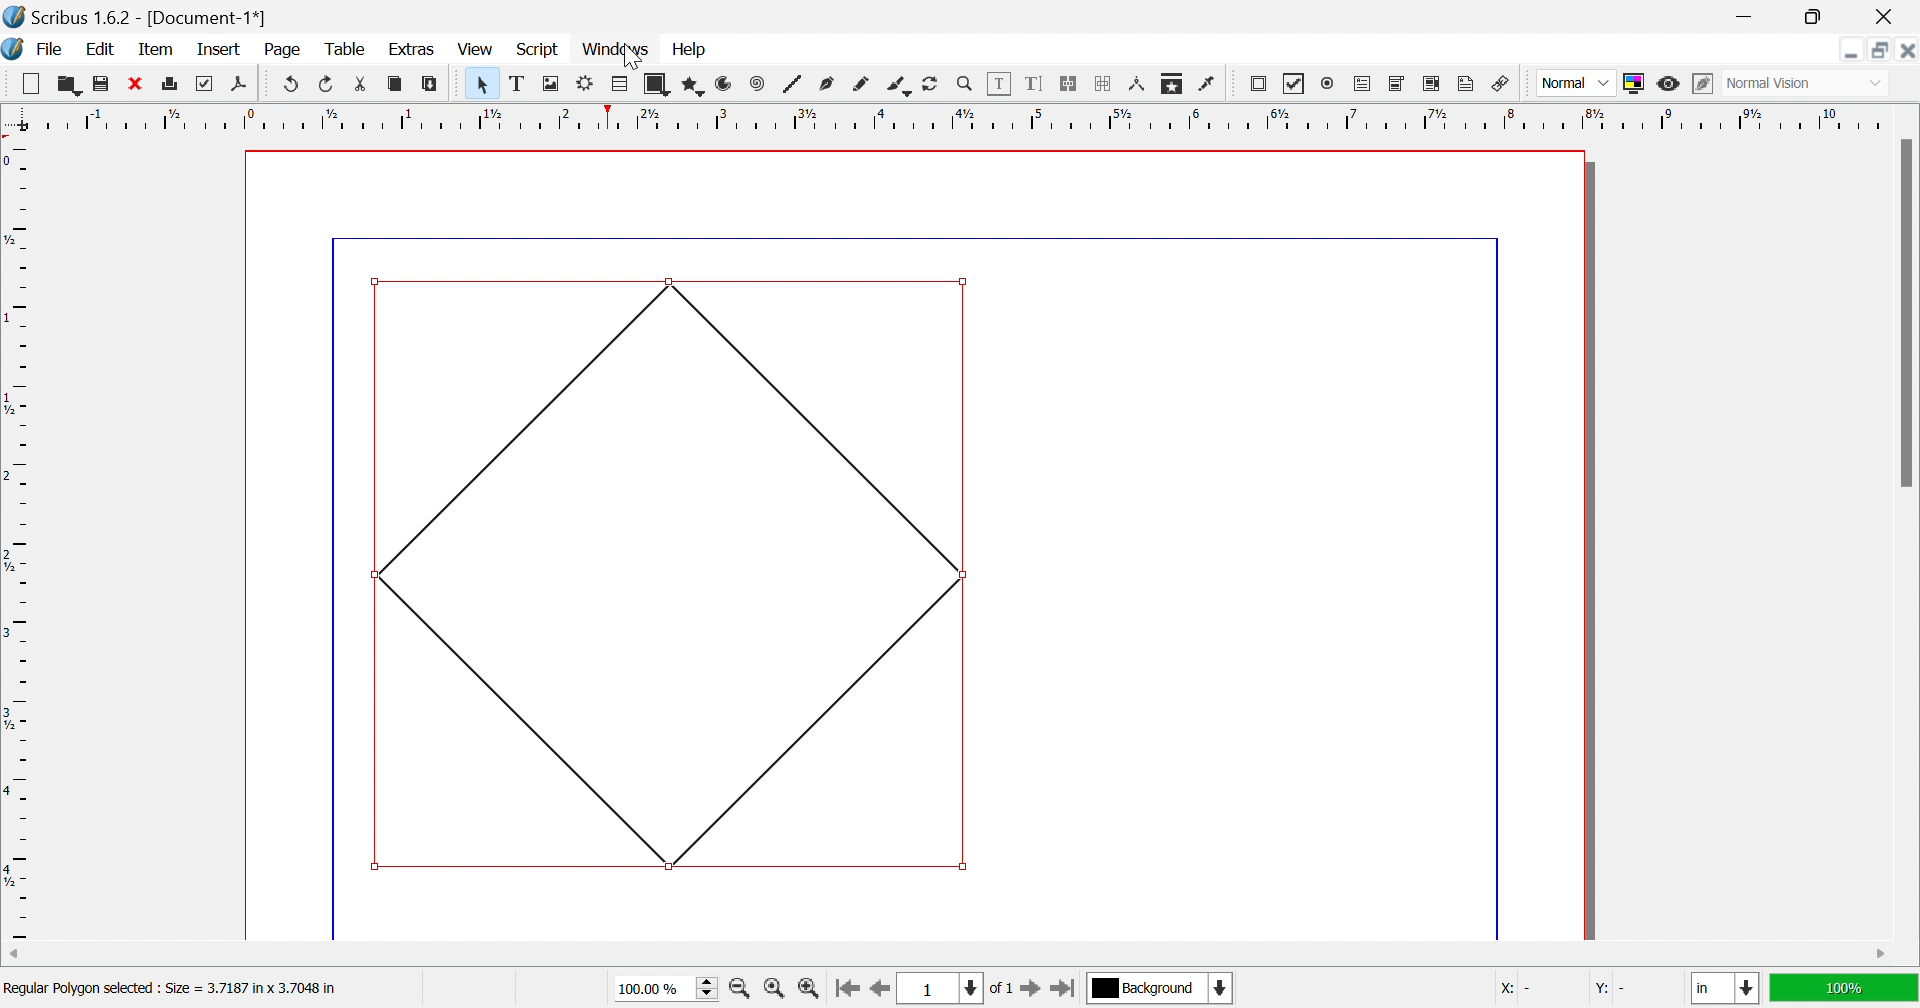 The image size is (1920, 1008). Describe the element at coordinates (1062, 992) in the screenshot. I see `Go to the last page` at that location.